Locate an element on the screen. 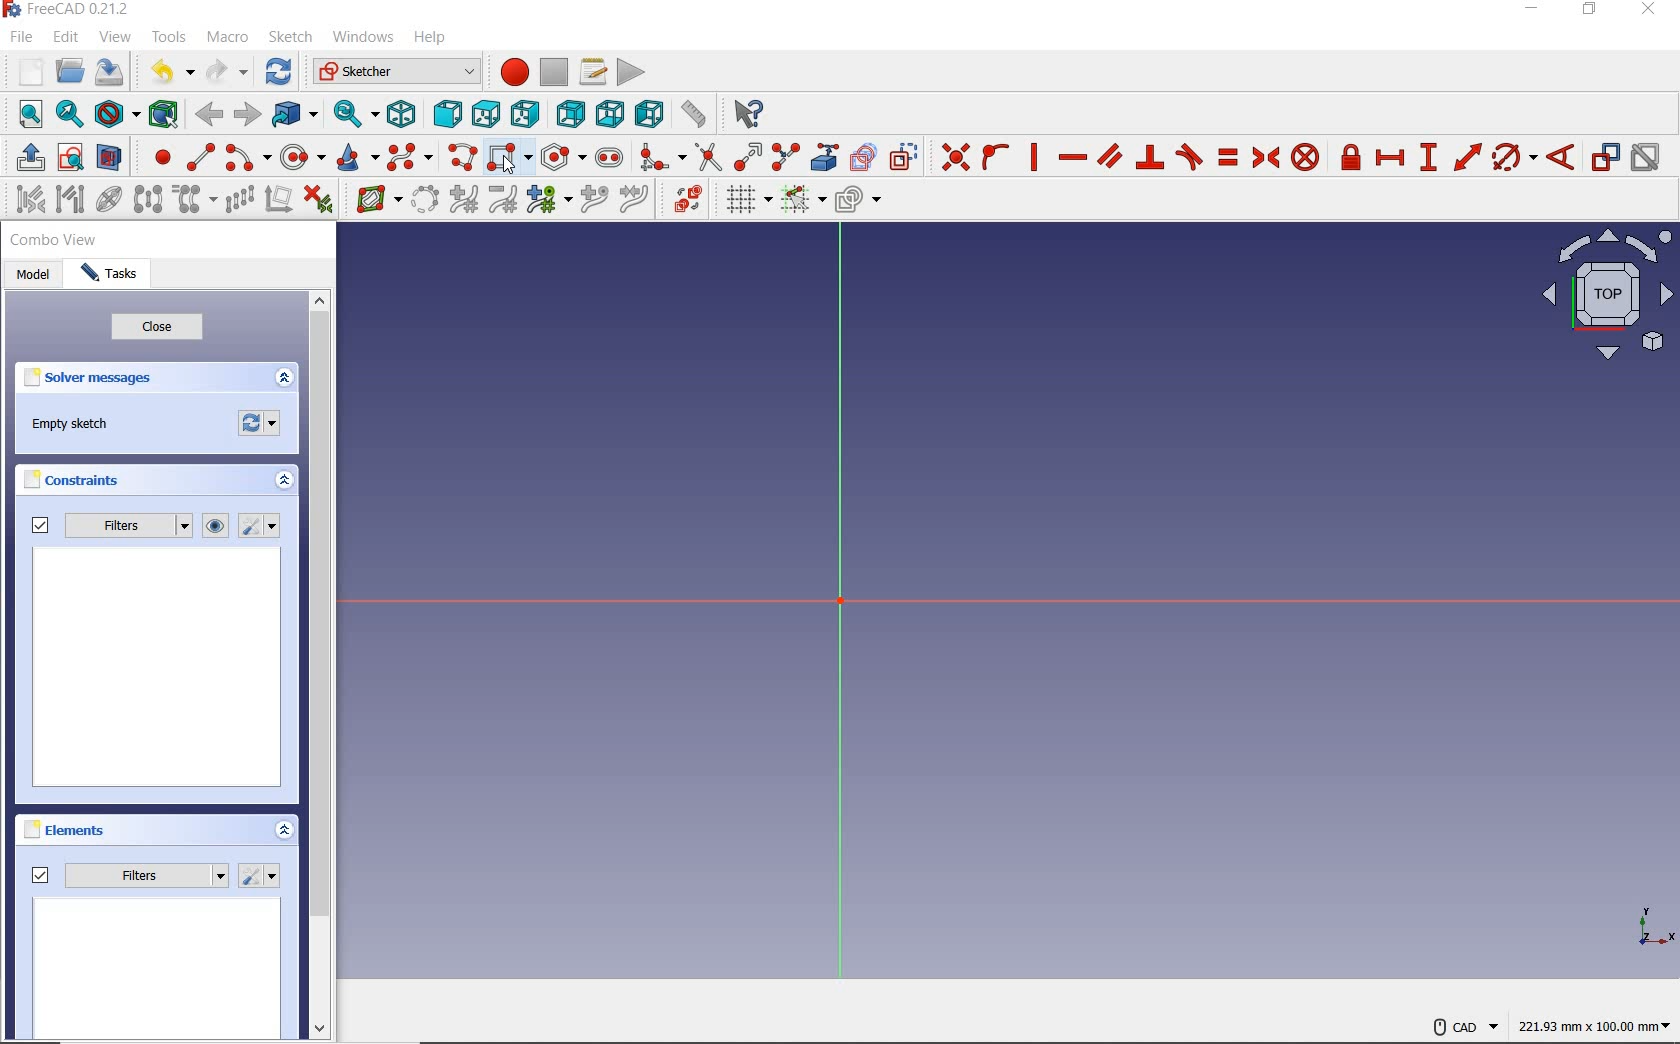 This screenshot has width=1680, height=1044. file is located at coordinates (24, 38).